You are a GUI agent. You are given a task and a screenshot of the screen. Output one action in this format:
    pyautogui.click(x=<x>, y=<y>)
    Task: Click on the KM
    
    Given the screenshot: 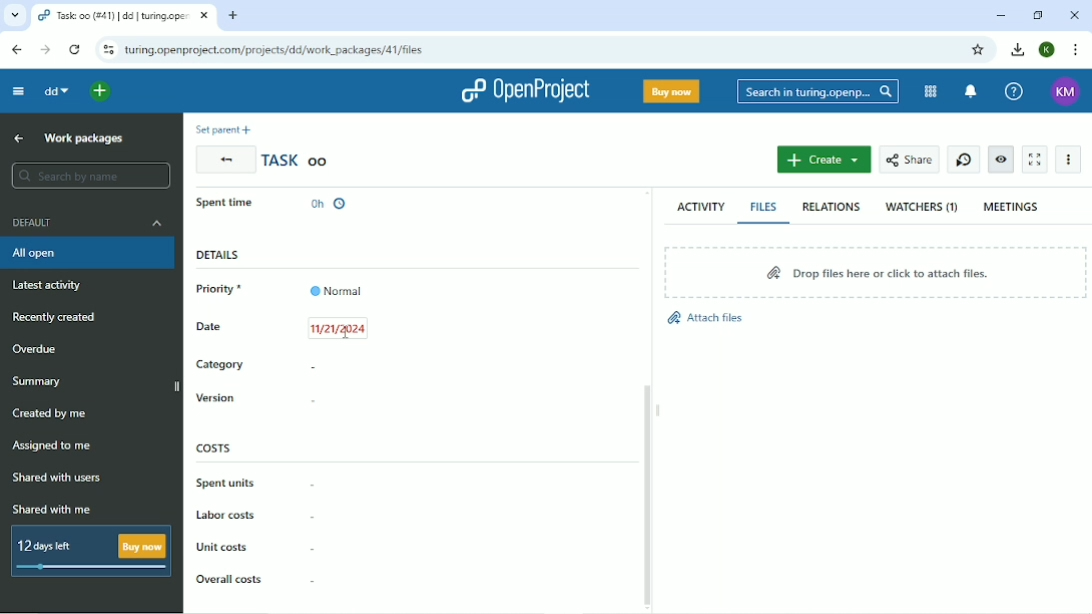 What is the action you would take?
    pyautogui.click(x=1063, y=90)
    